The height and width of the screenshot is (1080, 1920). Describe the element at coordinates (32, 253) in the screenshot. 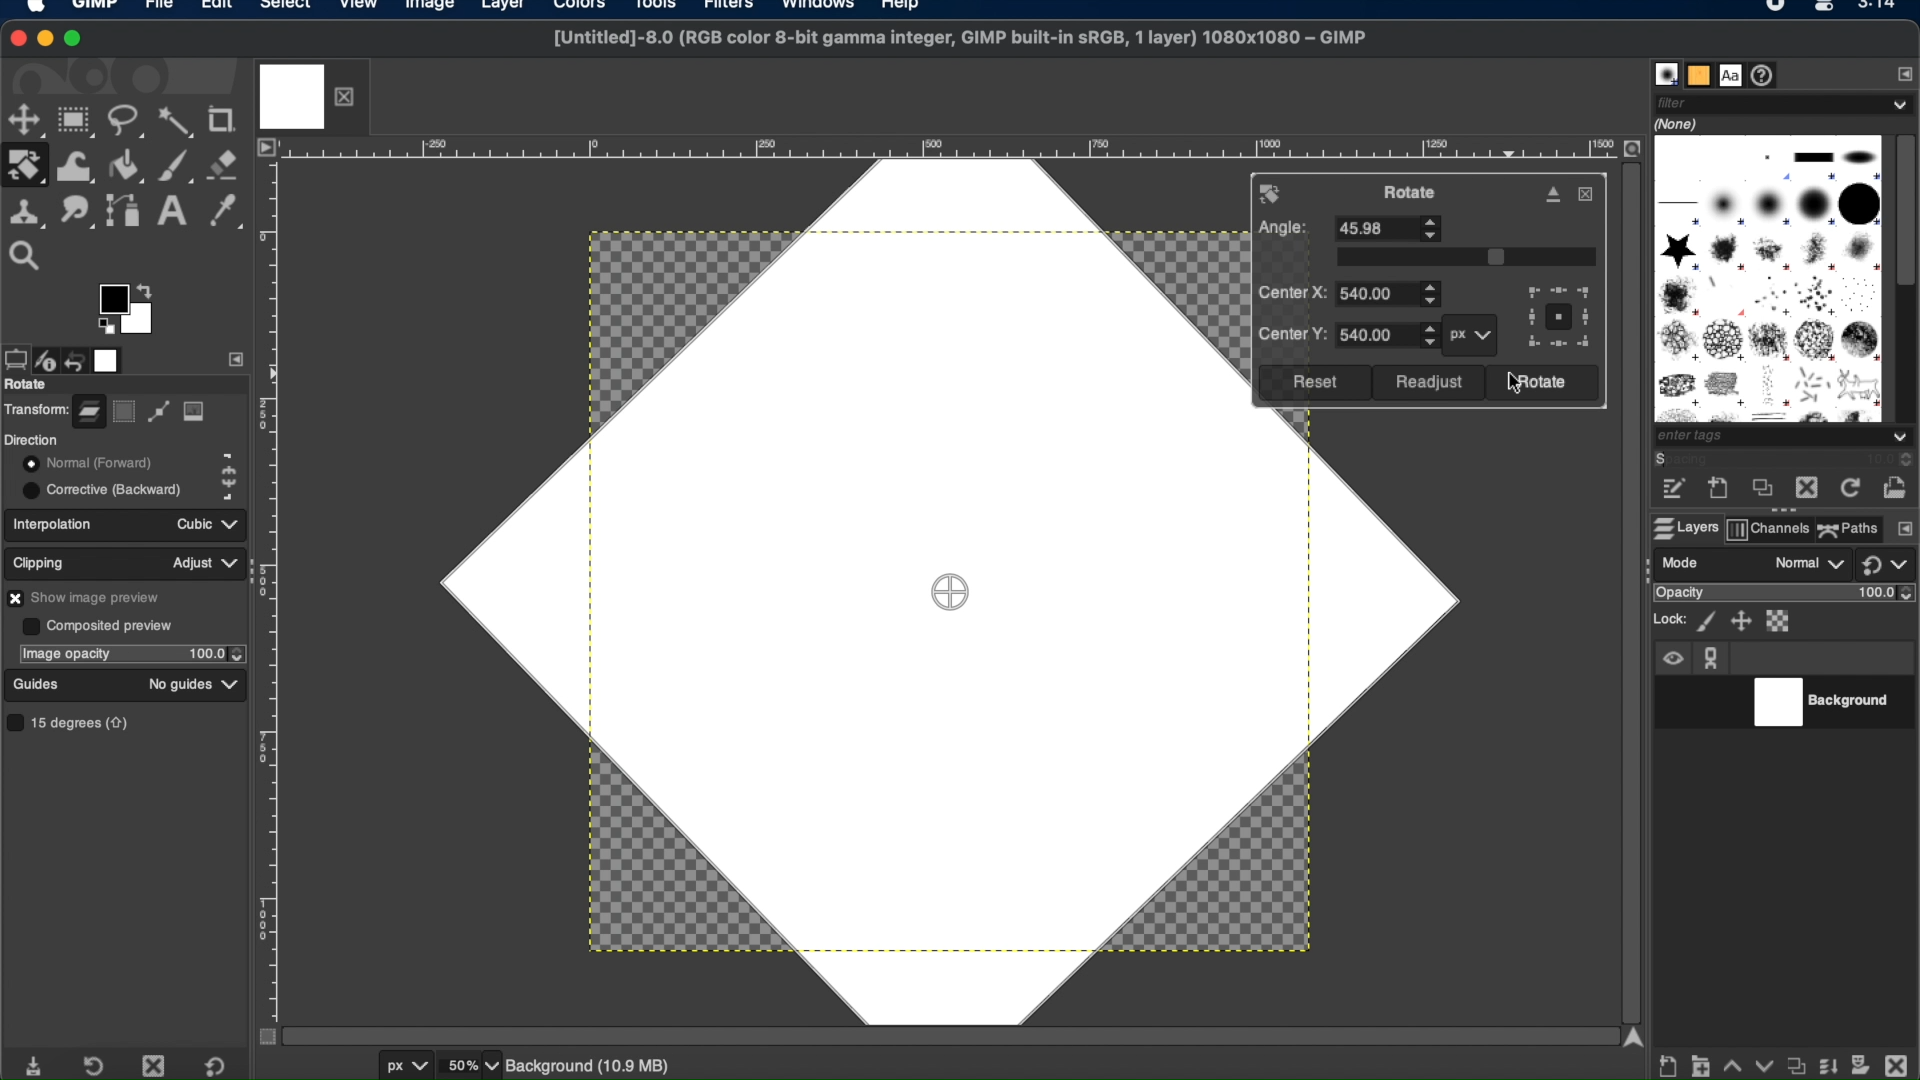

I see `zoom tool` at that location.